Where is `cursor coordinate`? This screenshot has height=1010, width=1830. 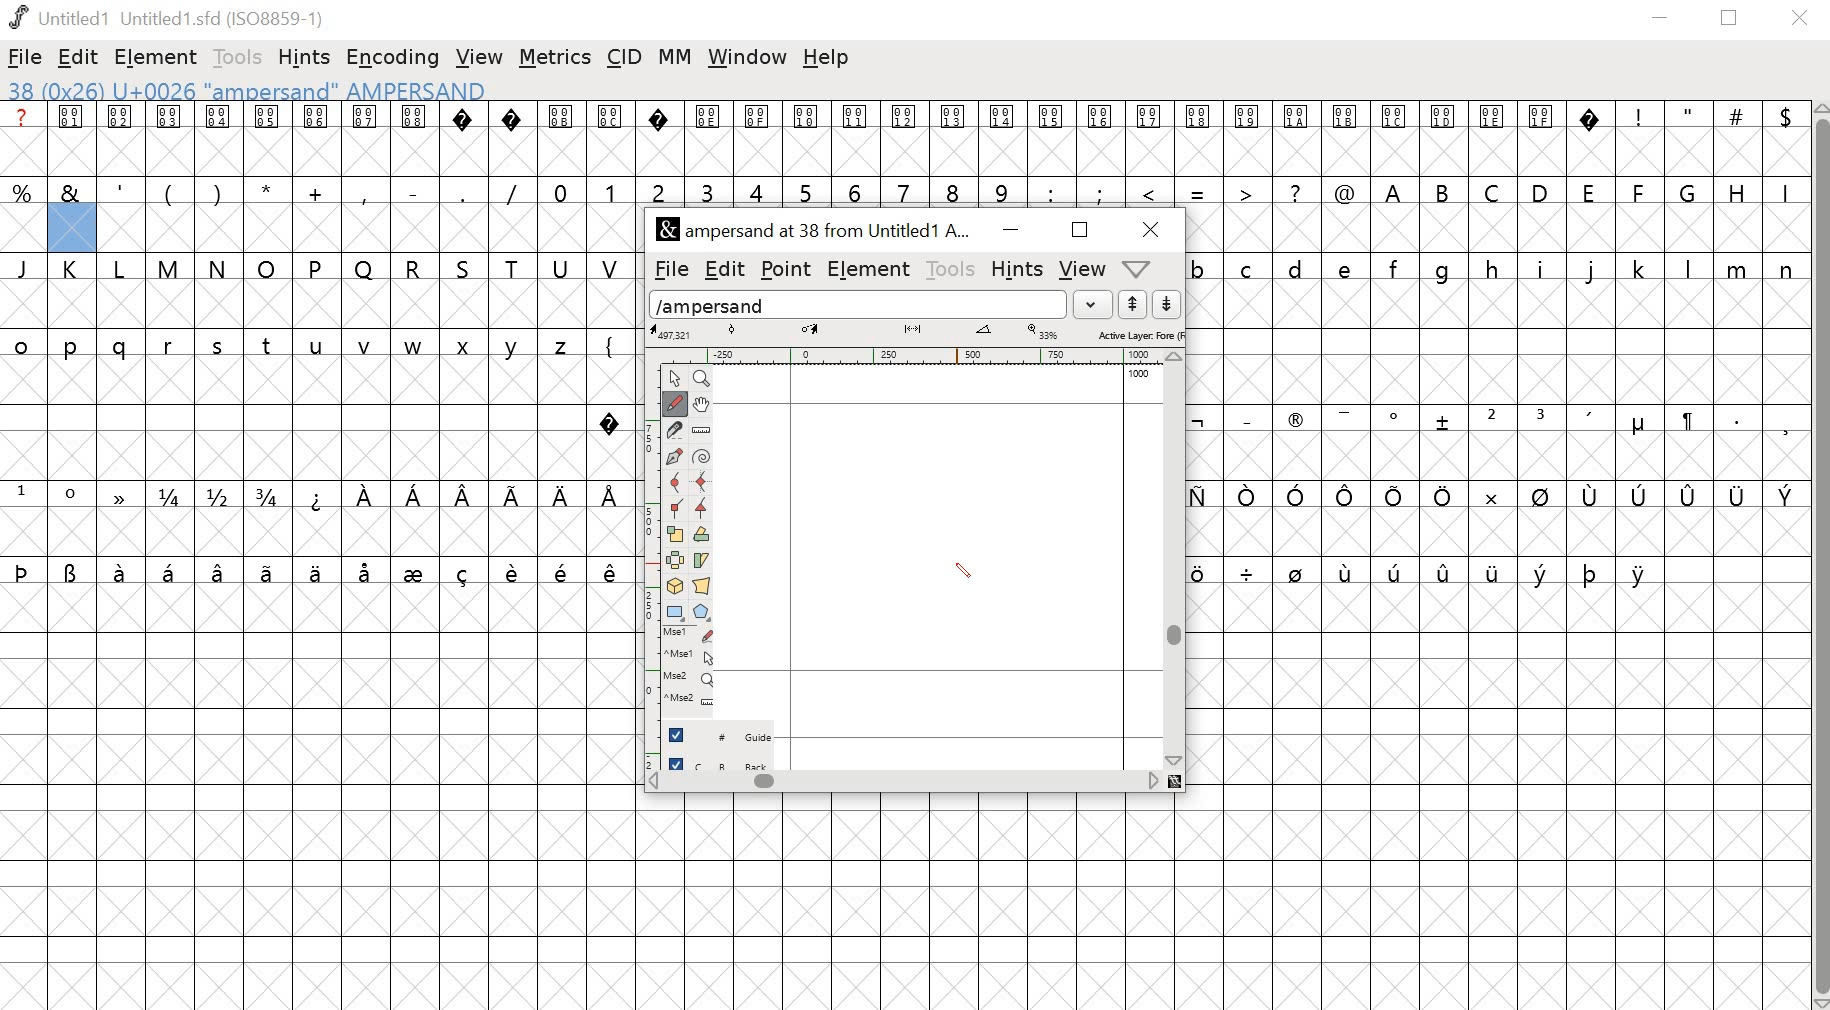 cursor coordinate is located at coordinates (675, 332).